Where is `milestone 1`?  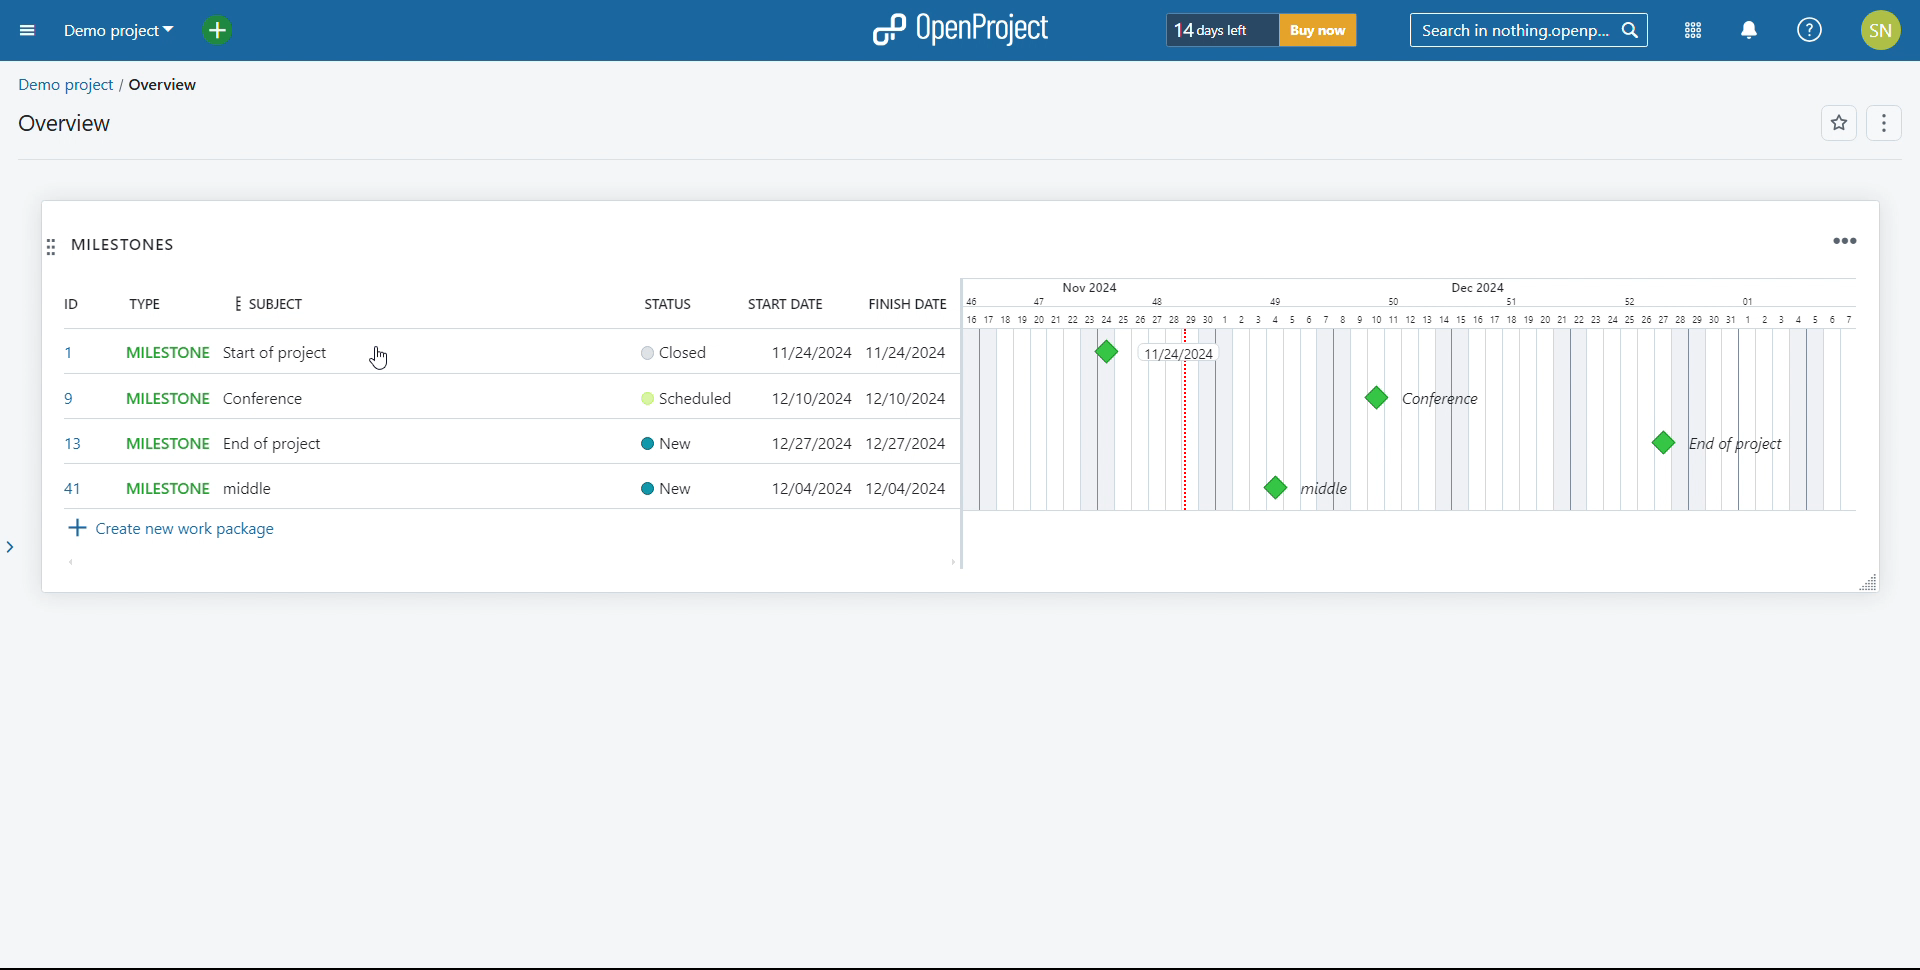 milestone 1 is located at coordinates (1104, 349).